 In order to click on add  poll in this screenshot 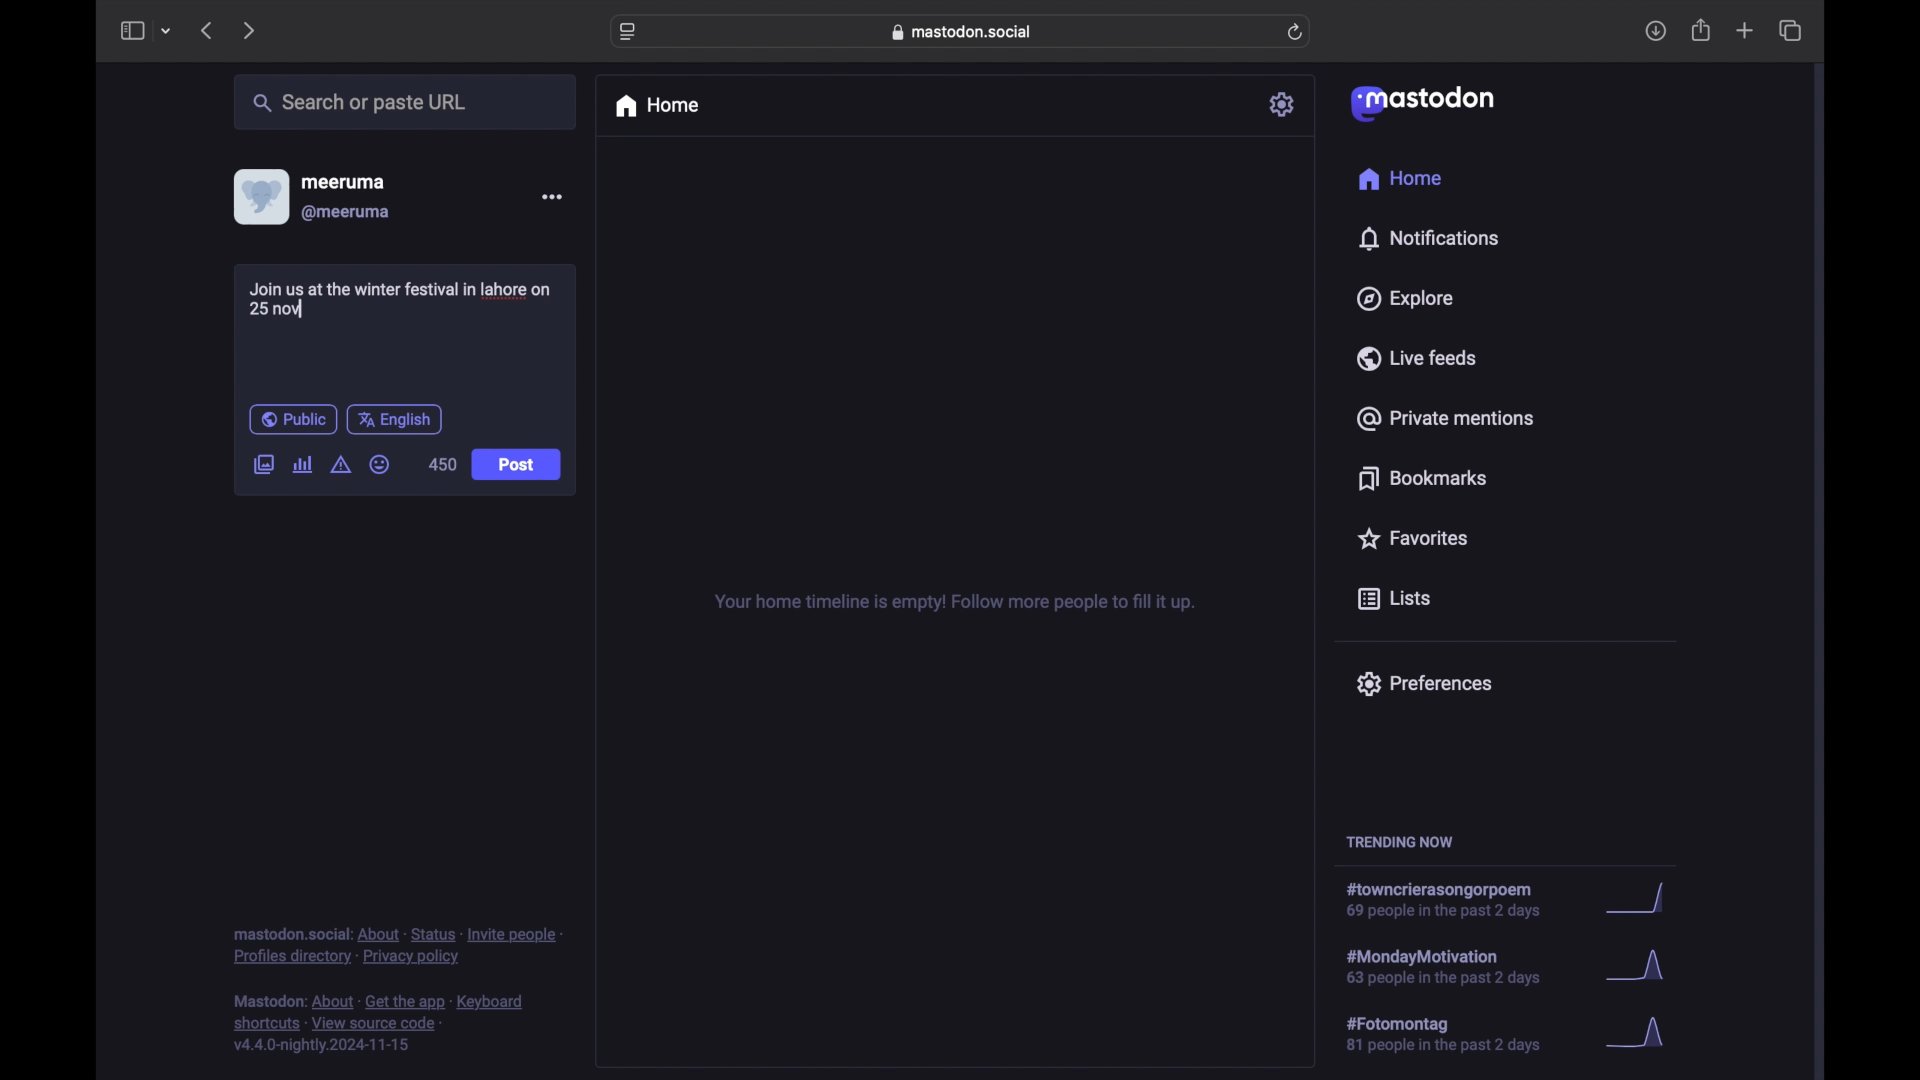, I will do `click(302, 464)`.